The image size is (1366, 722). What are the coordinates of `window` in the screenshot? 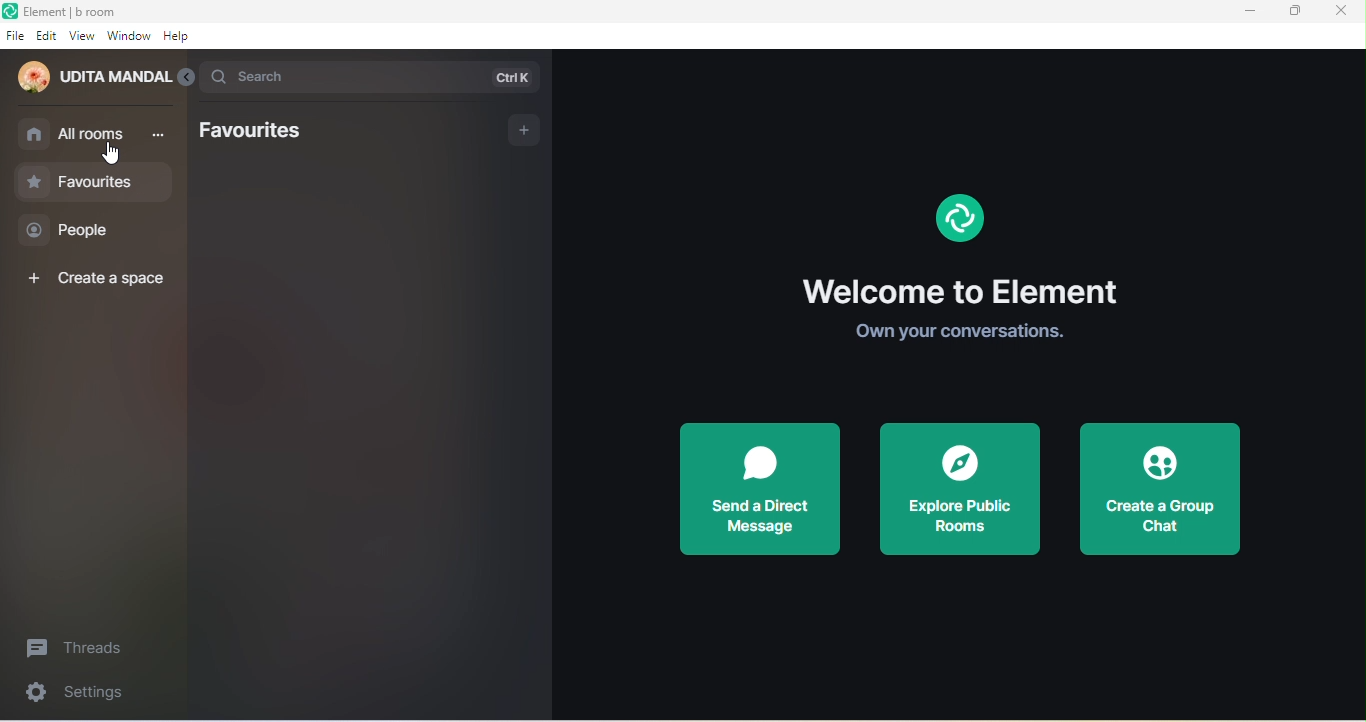 It's located at (129, 37).